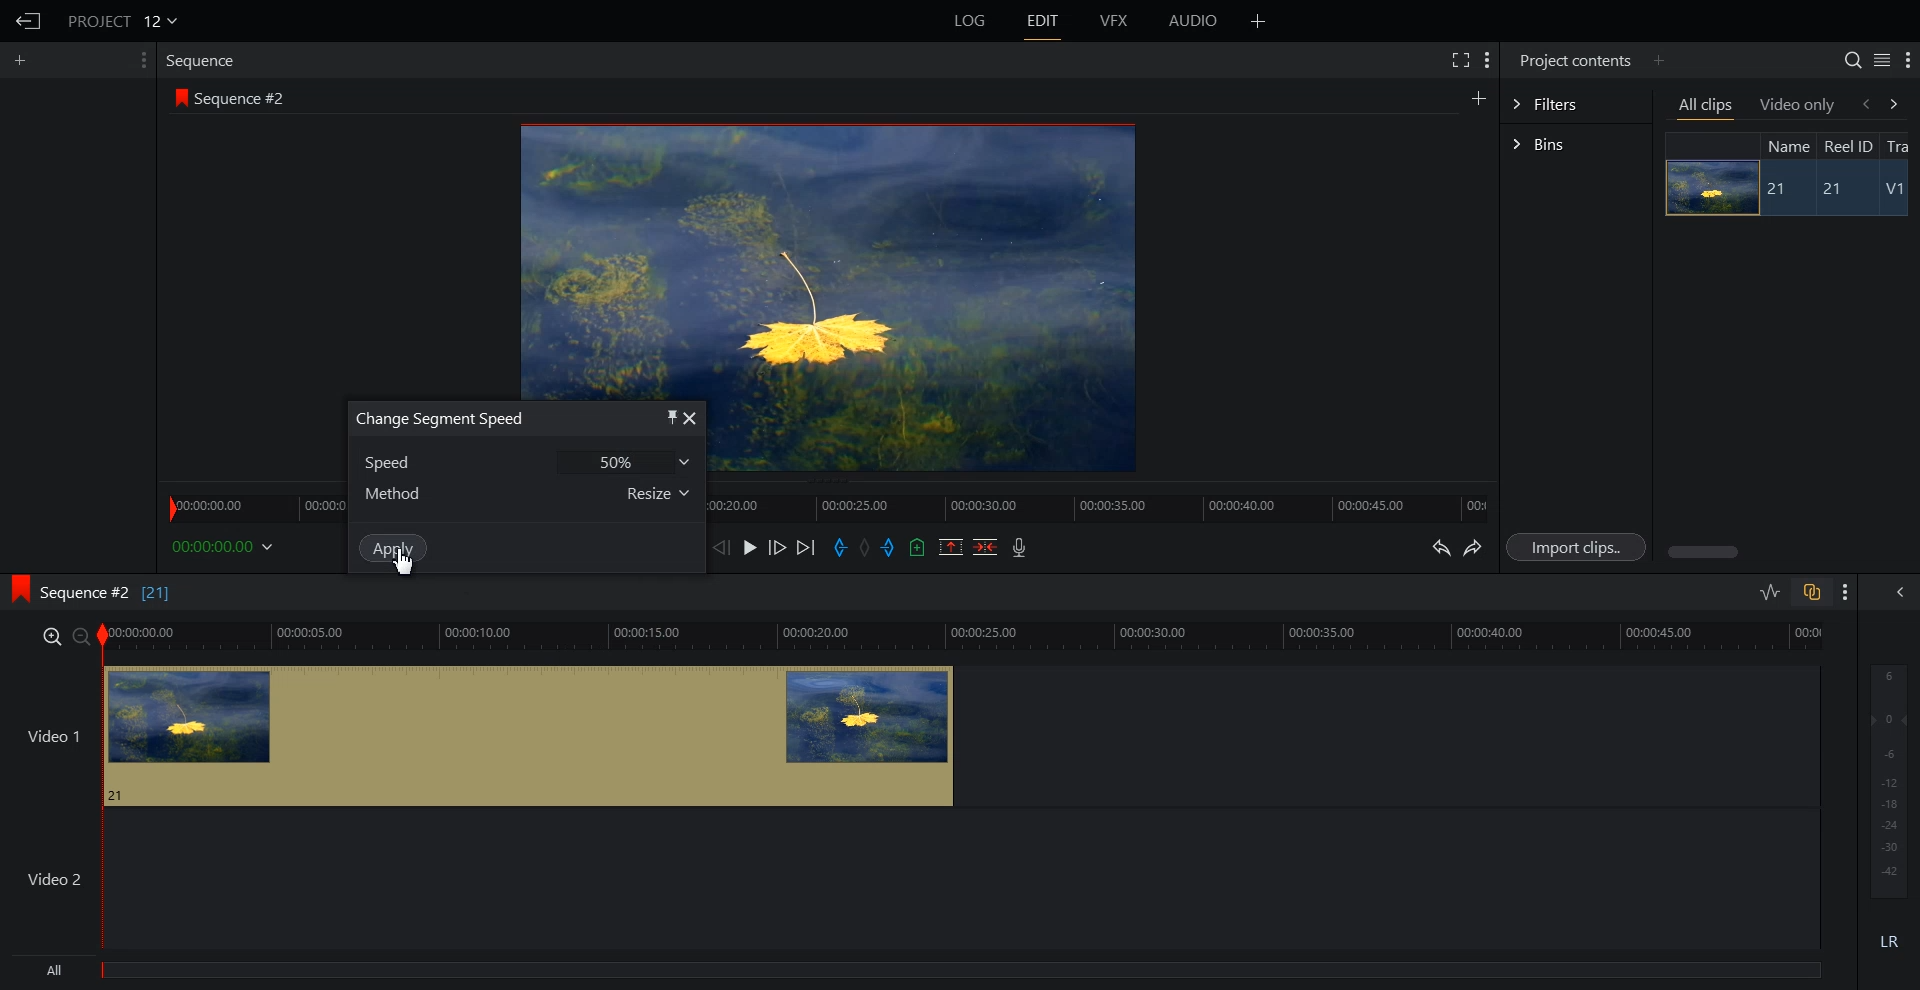  Describe the element at coordinates (722, 547) in the screenshot. I see `Nurse one frame back` at that location.